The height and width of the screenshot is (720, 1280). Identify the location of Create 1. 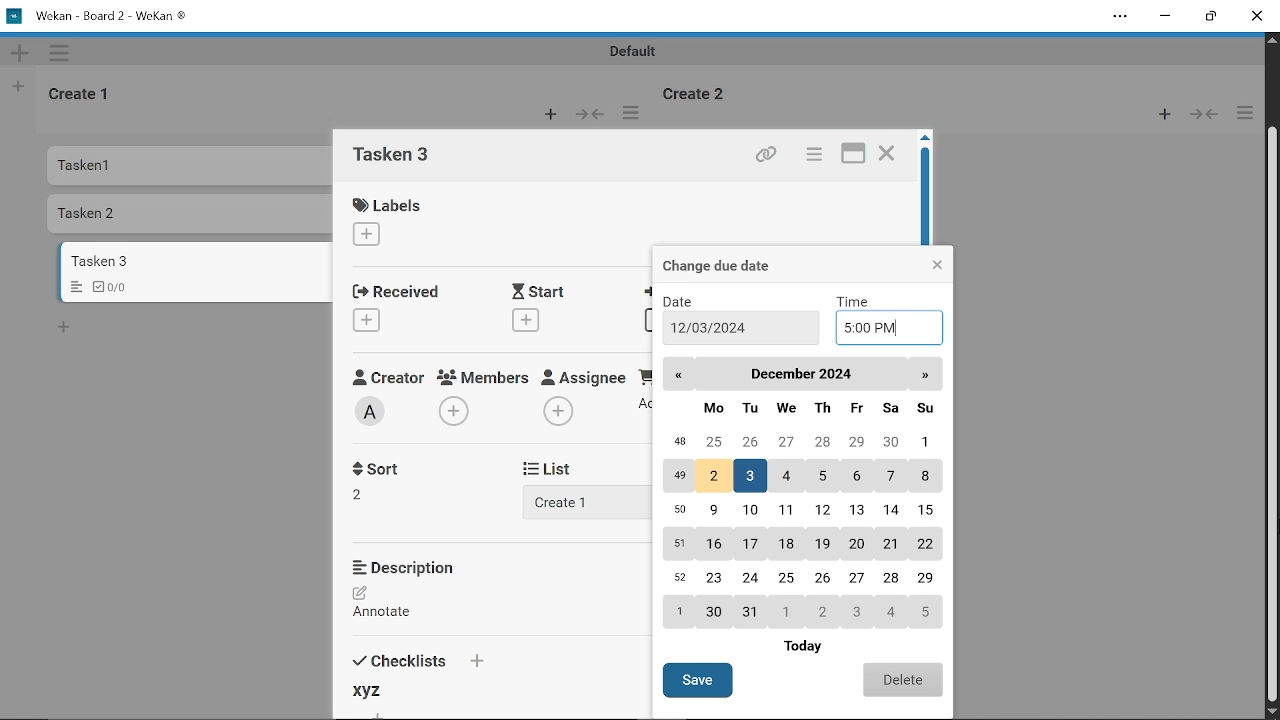
(81, 92).